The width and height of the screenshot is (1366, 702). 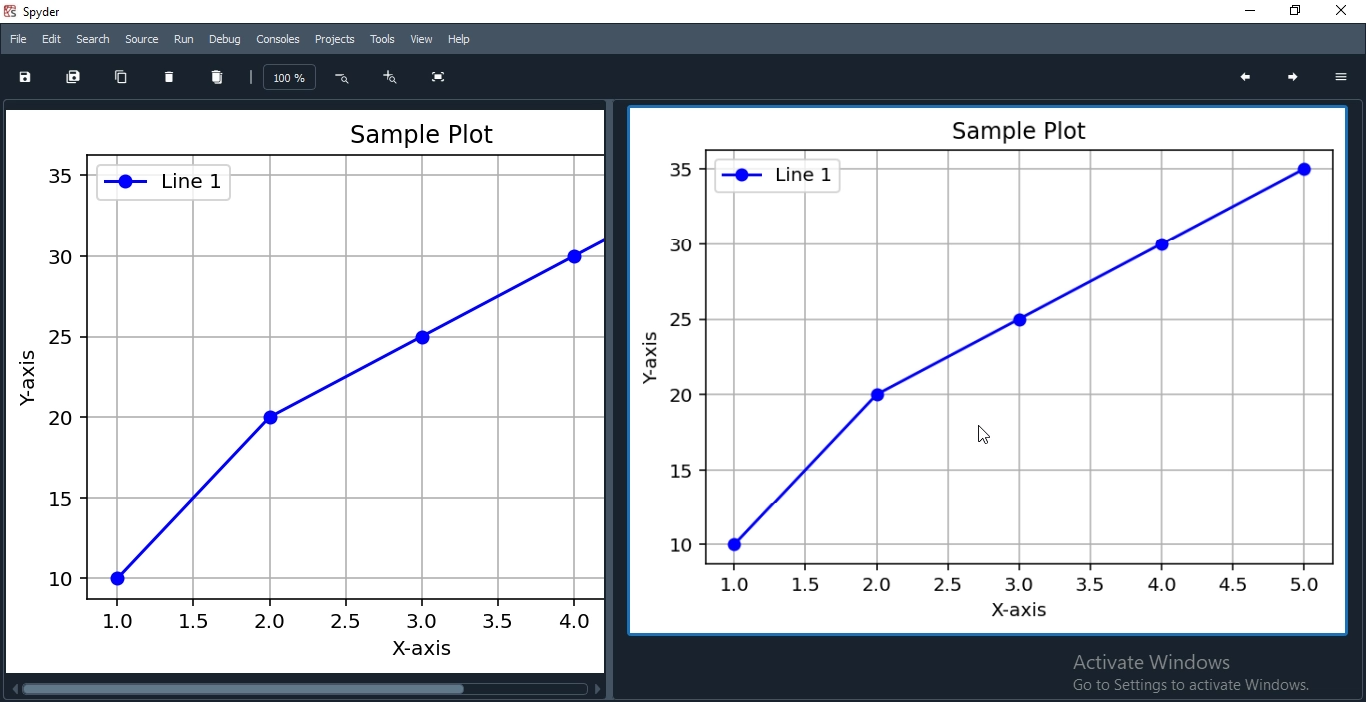 I want to click on save, so click(x=28, y=77).